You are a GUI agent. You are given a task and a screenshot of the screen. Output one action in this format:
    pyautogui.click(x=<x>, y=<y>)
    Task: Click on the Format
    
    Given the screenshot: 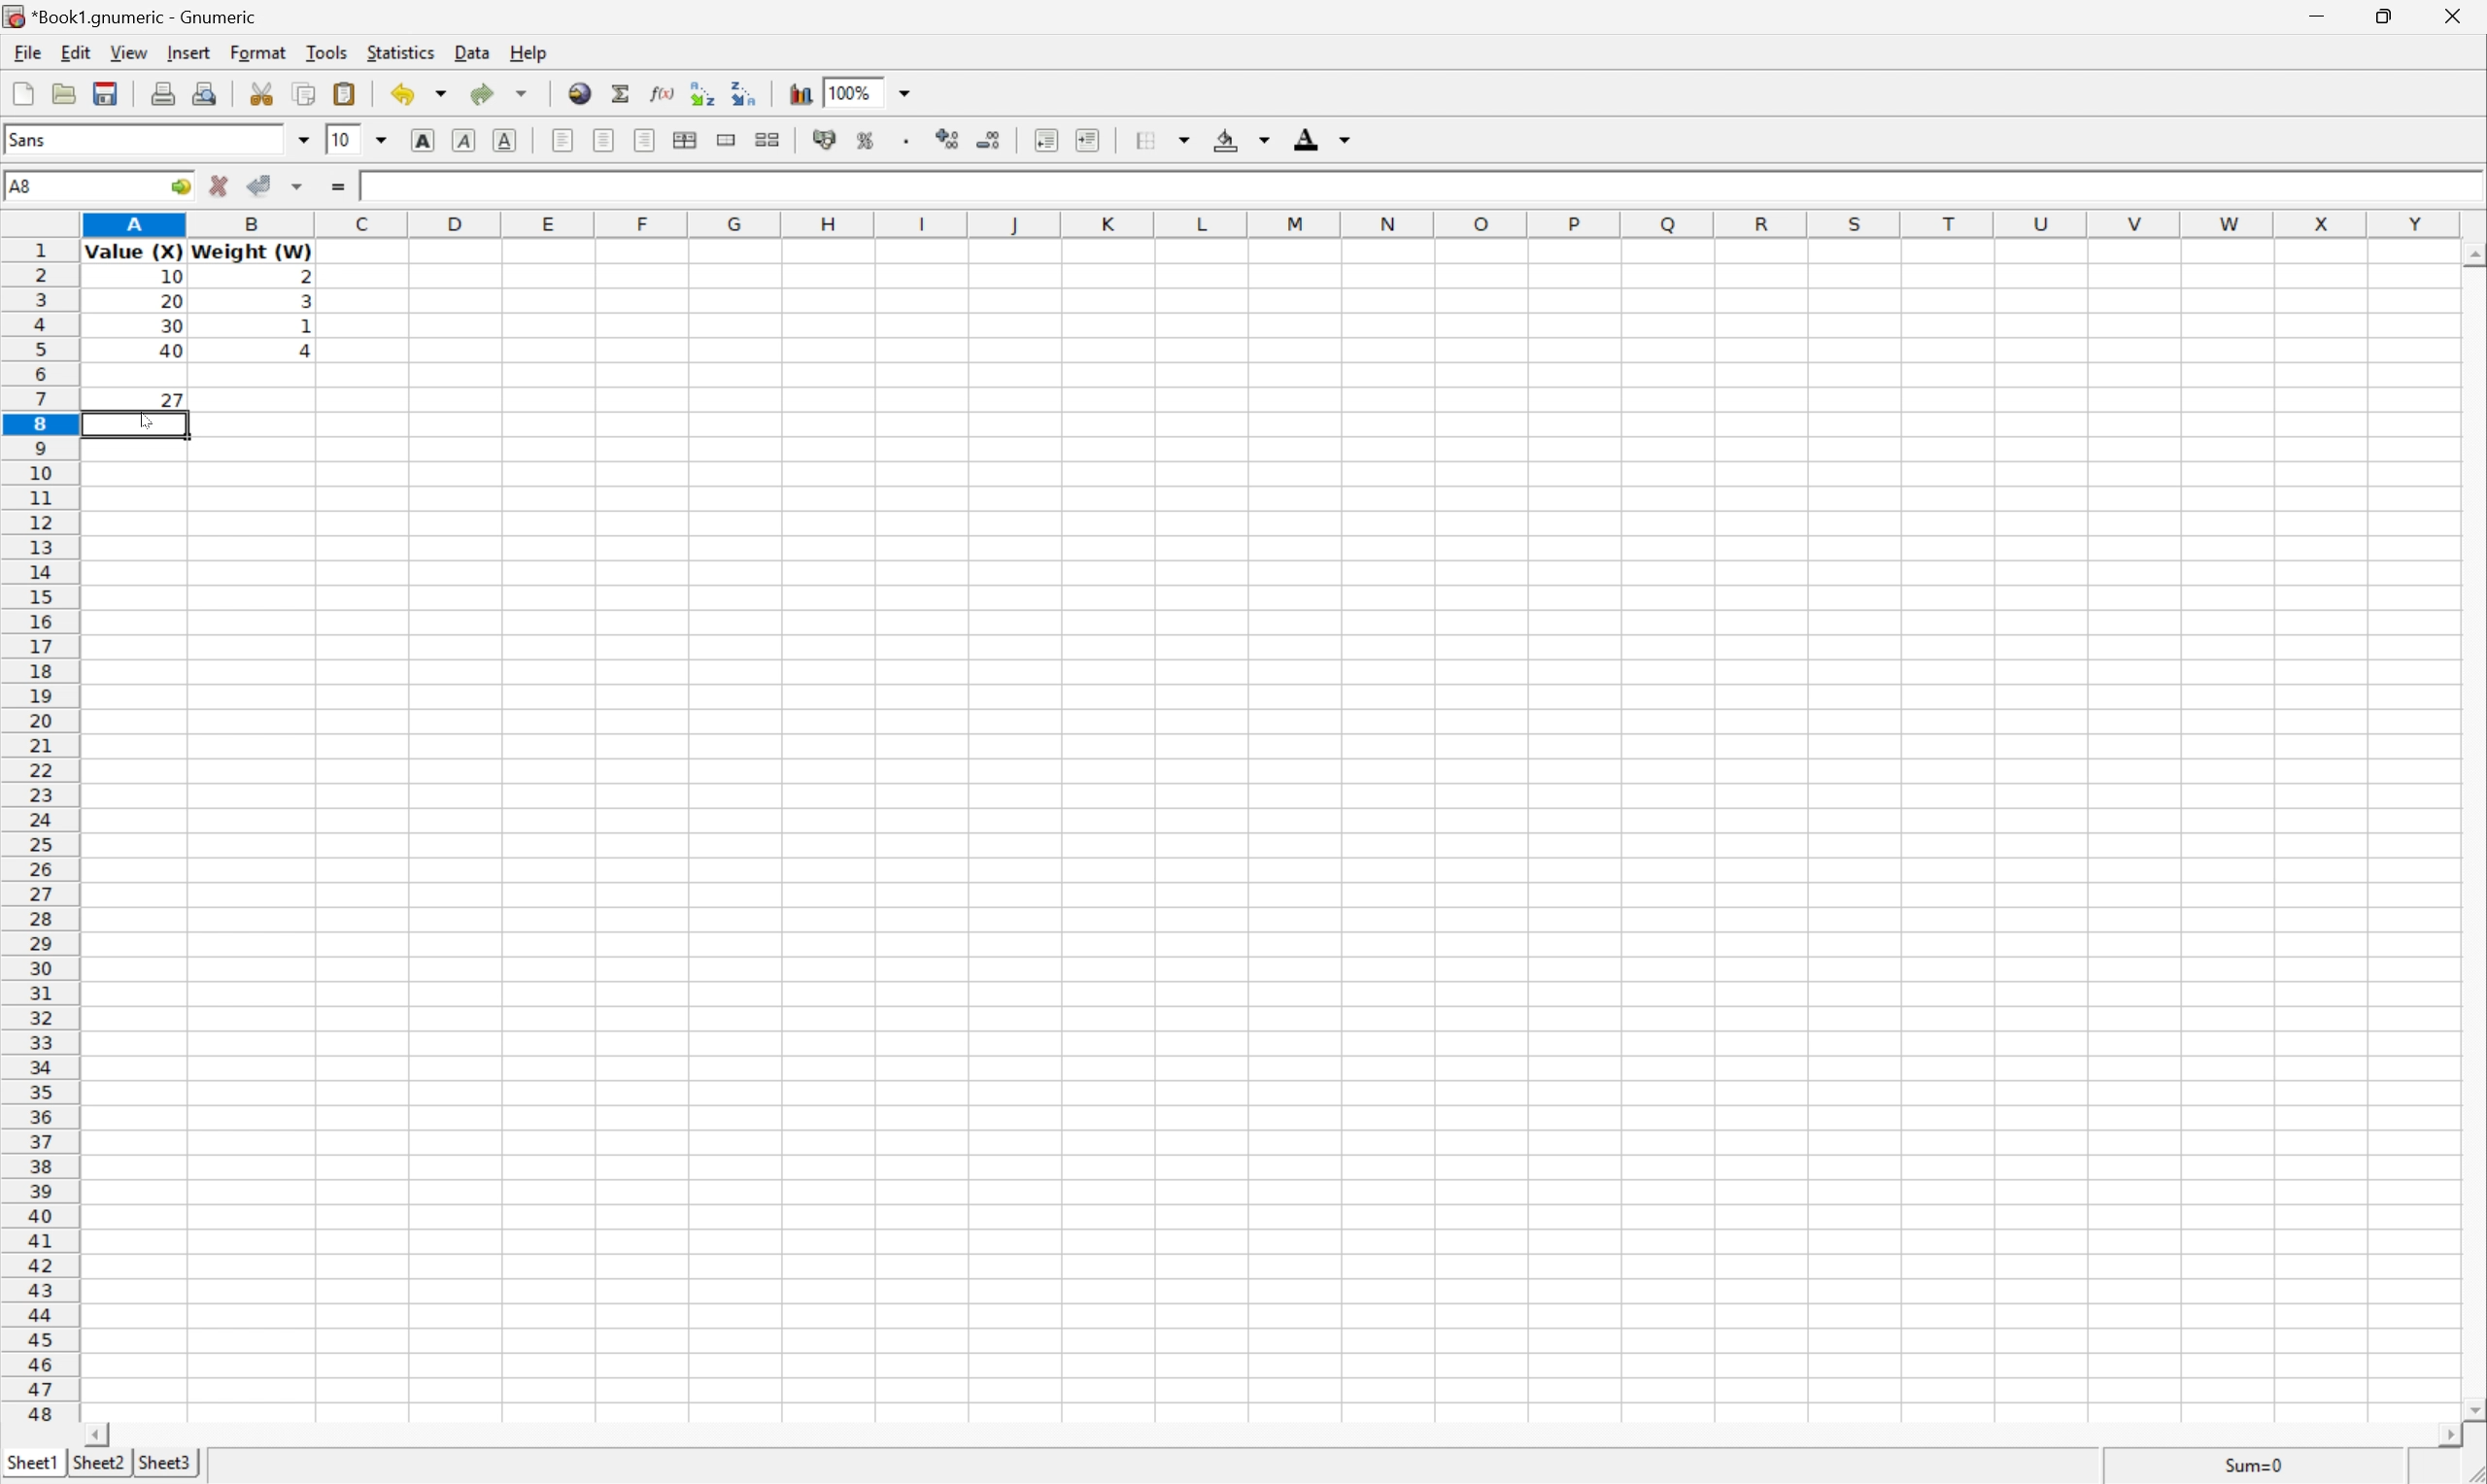 What is the action you would take?
    pyautogui.click(x=258, y=53)
    